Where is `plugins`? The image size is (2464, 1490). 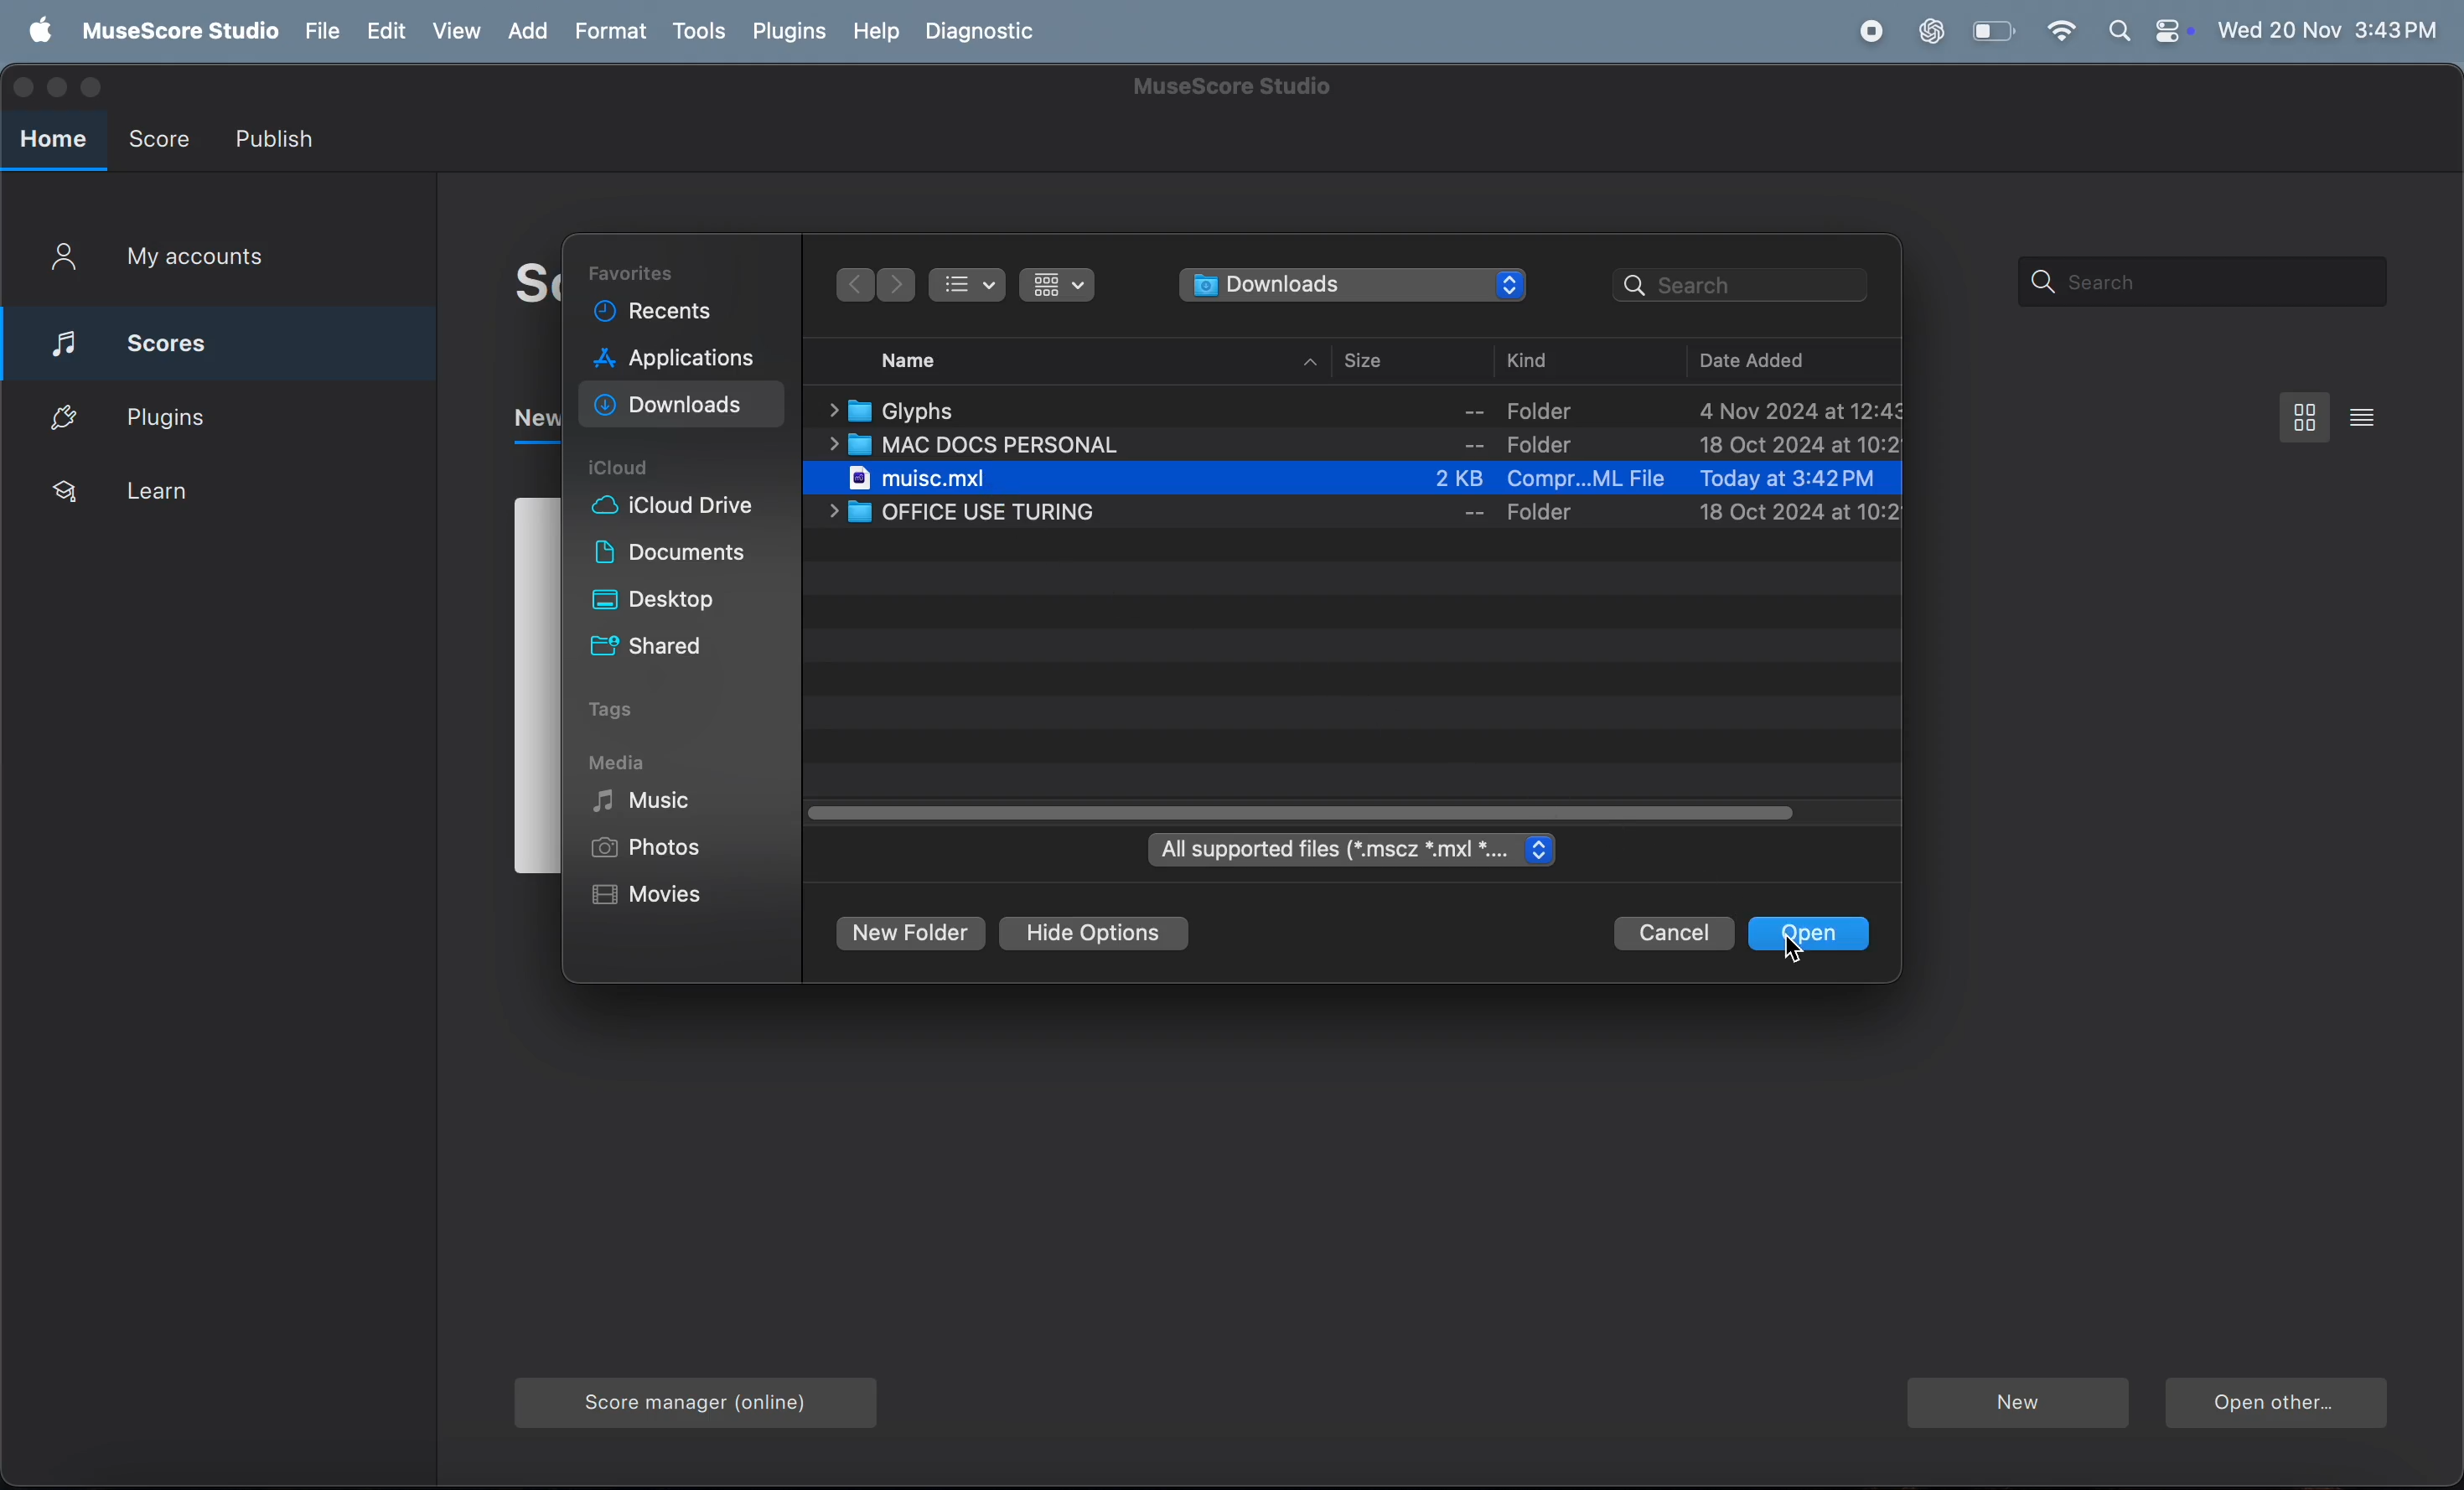
plugins is located at coordinates (792, 33).